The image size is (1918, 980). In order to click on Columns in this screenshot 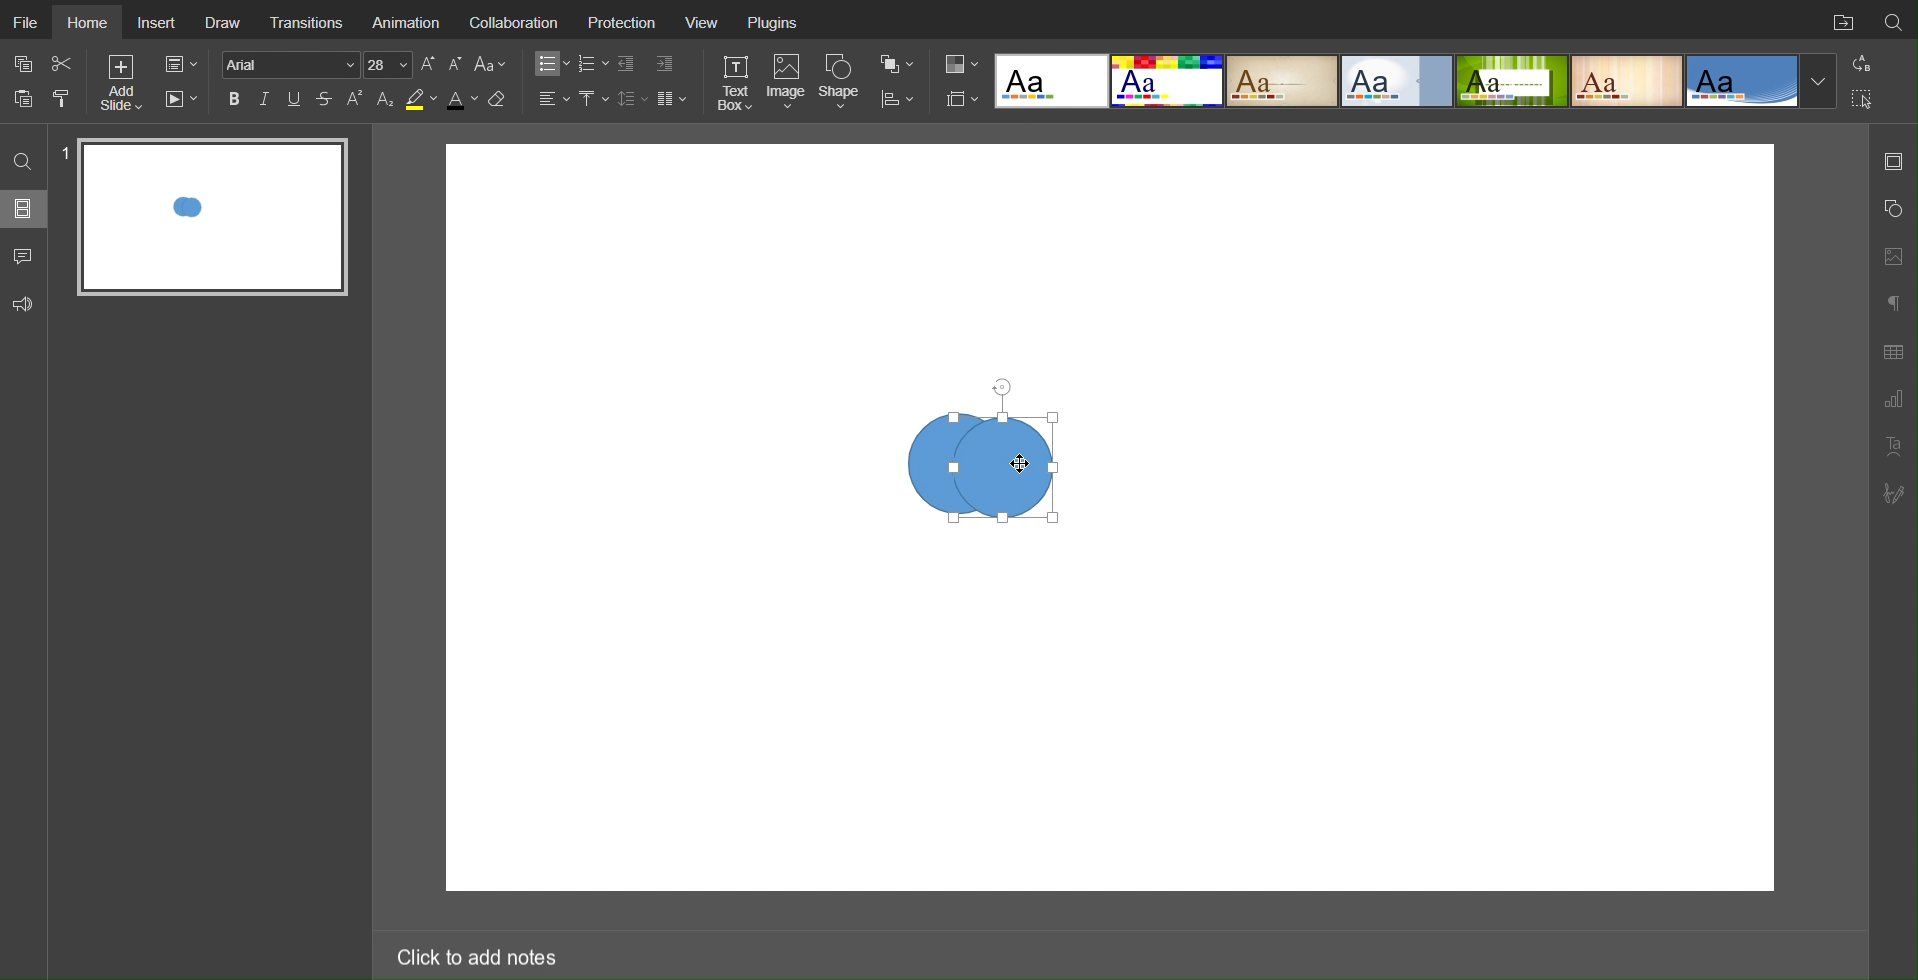, I will do `click(674, 98)`.